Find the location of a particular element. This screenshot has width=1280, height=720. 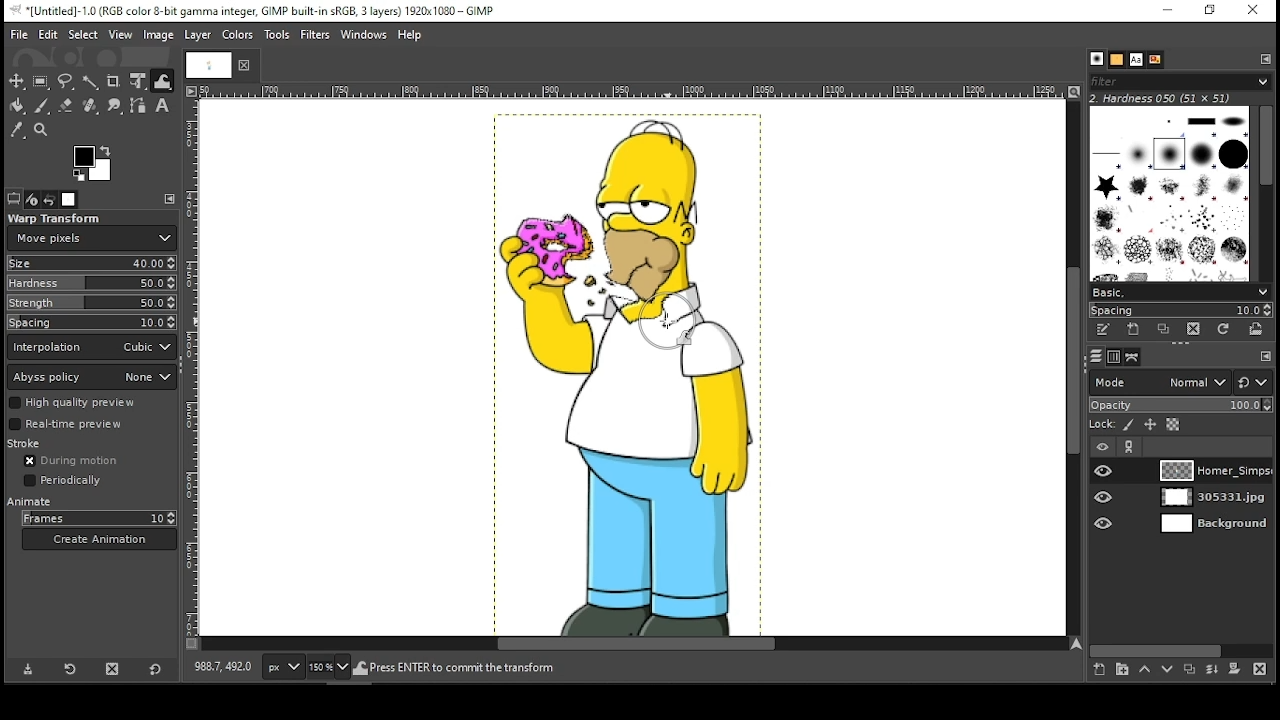

layer 2 is located at coordinates (1215, 498).